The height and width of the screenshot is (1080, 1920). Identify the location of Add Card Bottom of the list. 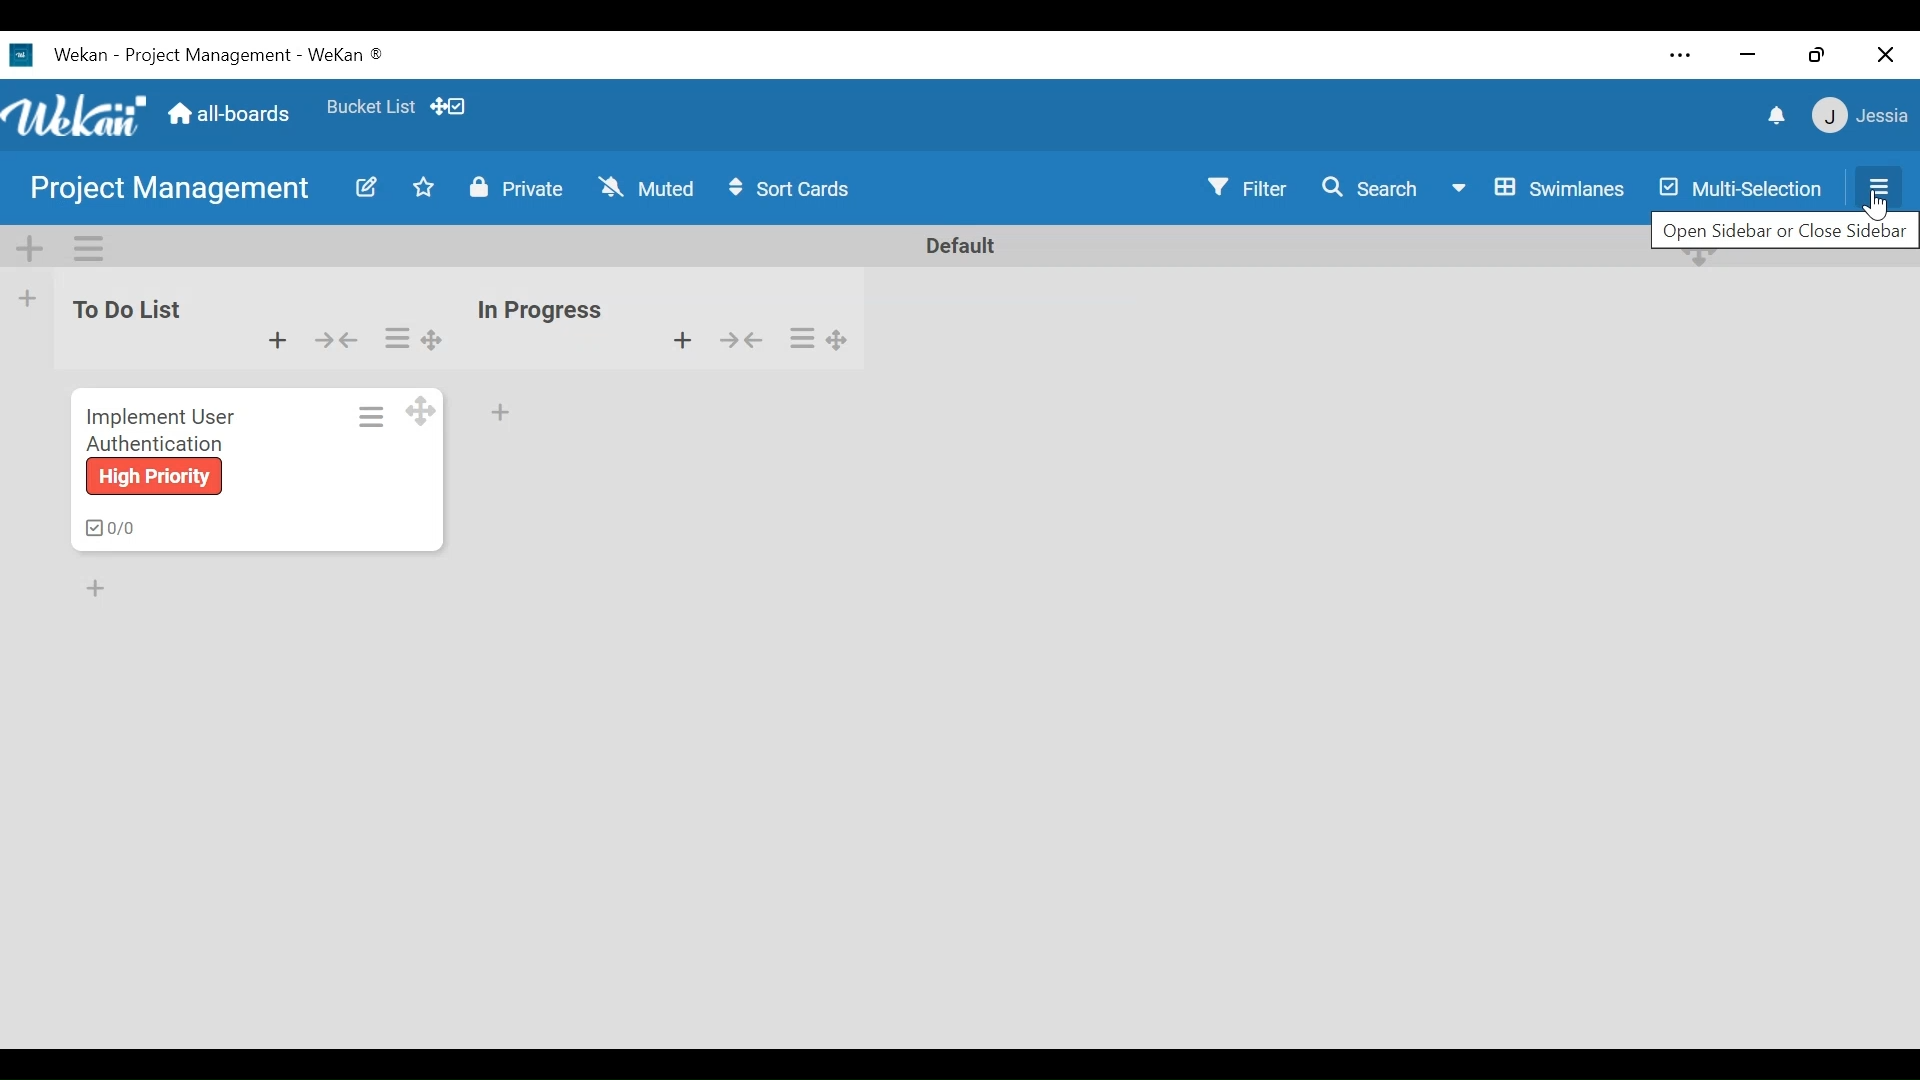
(106, 592).